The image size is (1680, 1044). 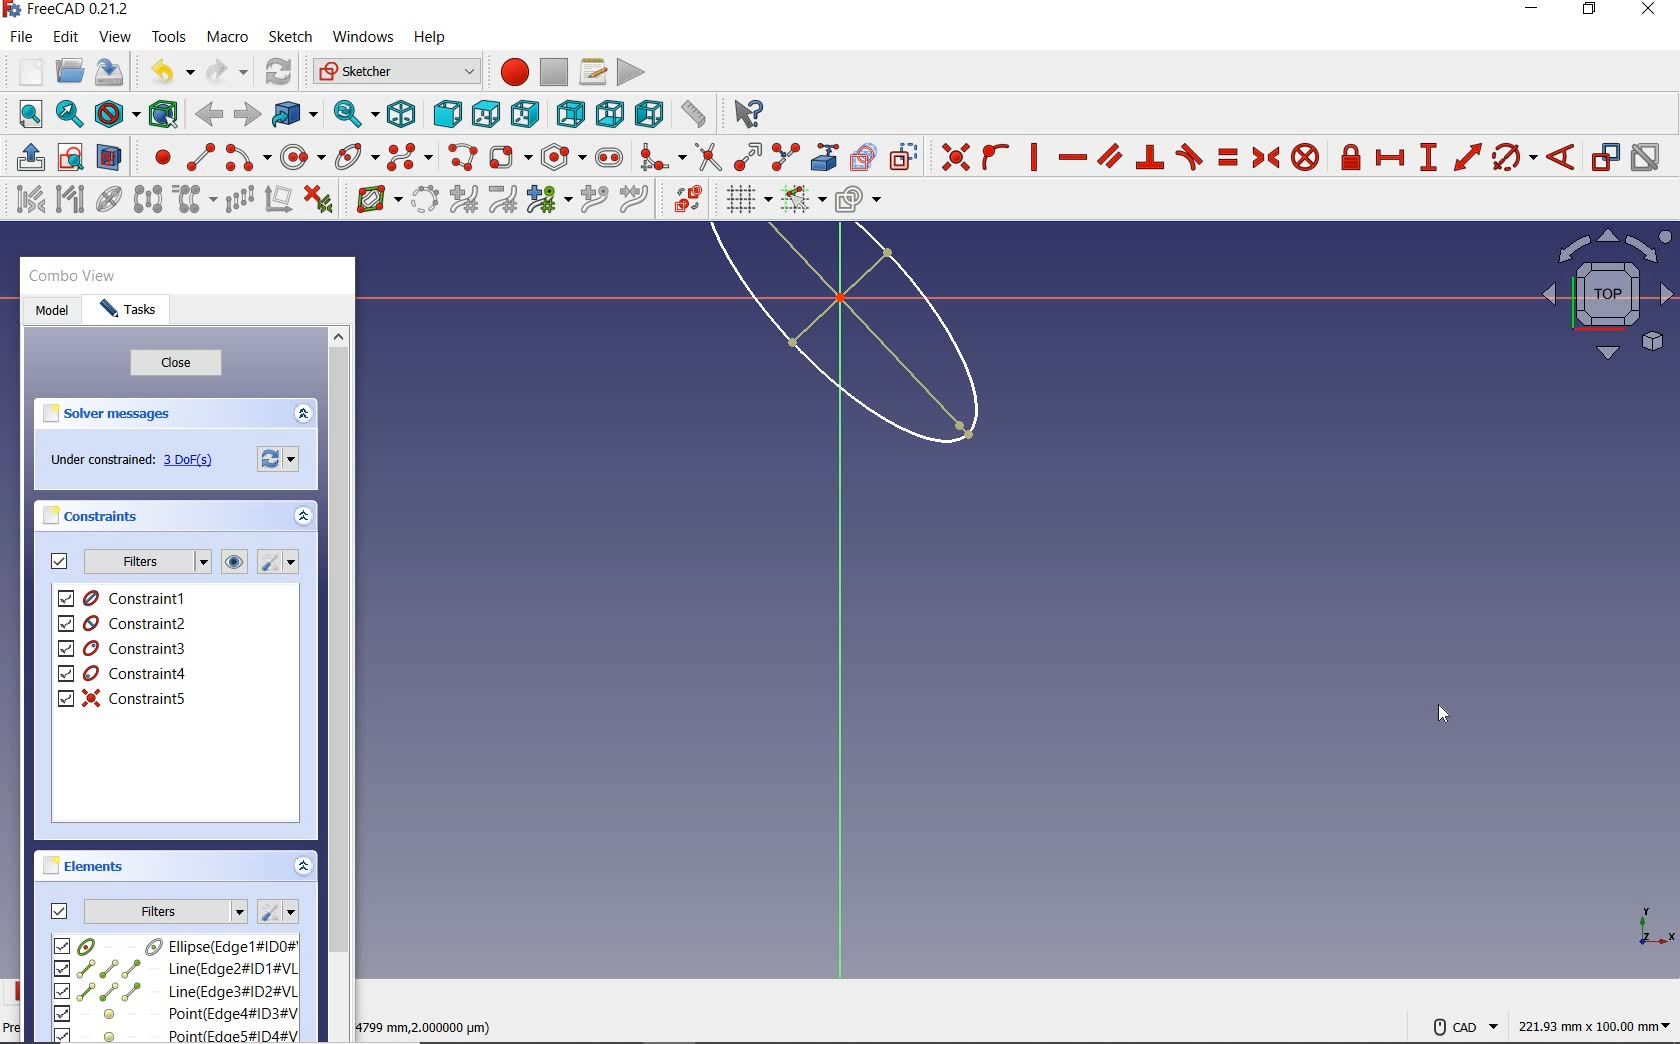 What do you see at coordinates (175, 991) in the screenshot?
I see `element3` at bounding box center [175, 991].